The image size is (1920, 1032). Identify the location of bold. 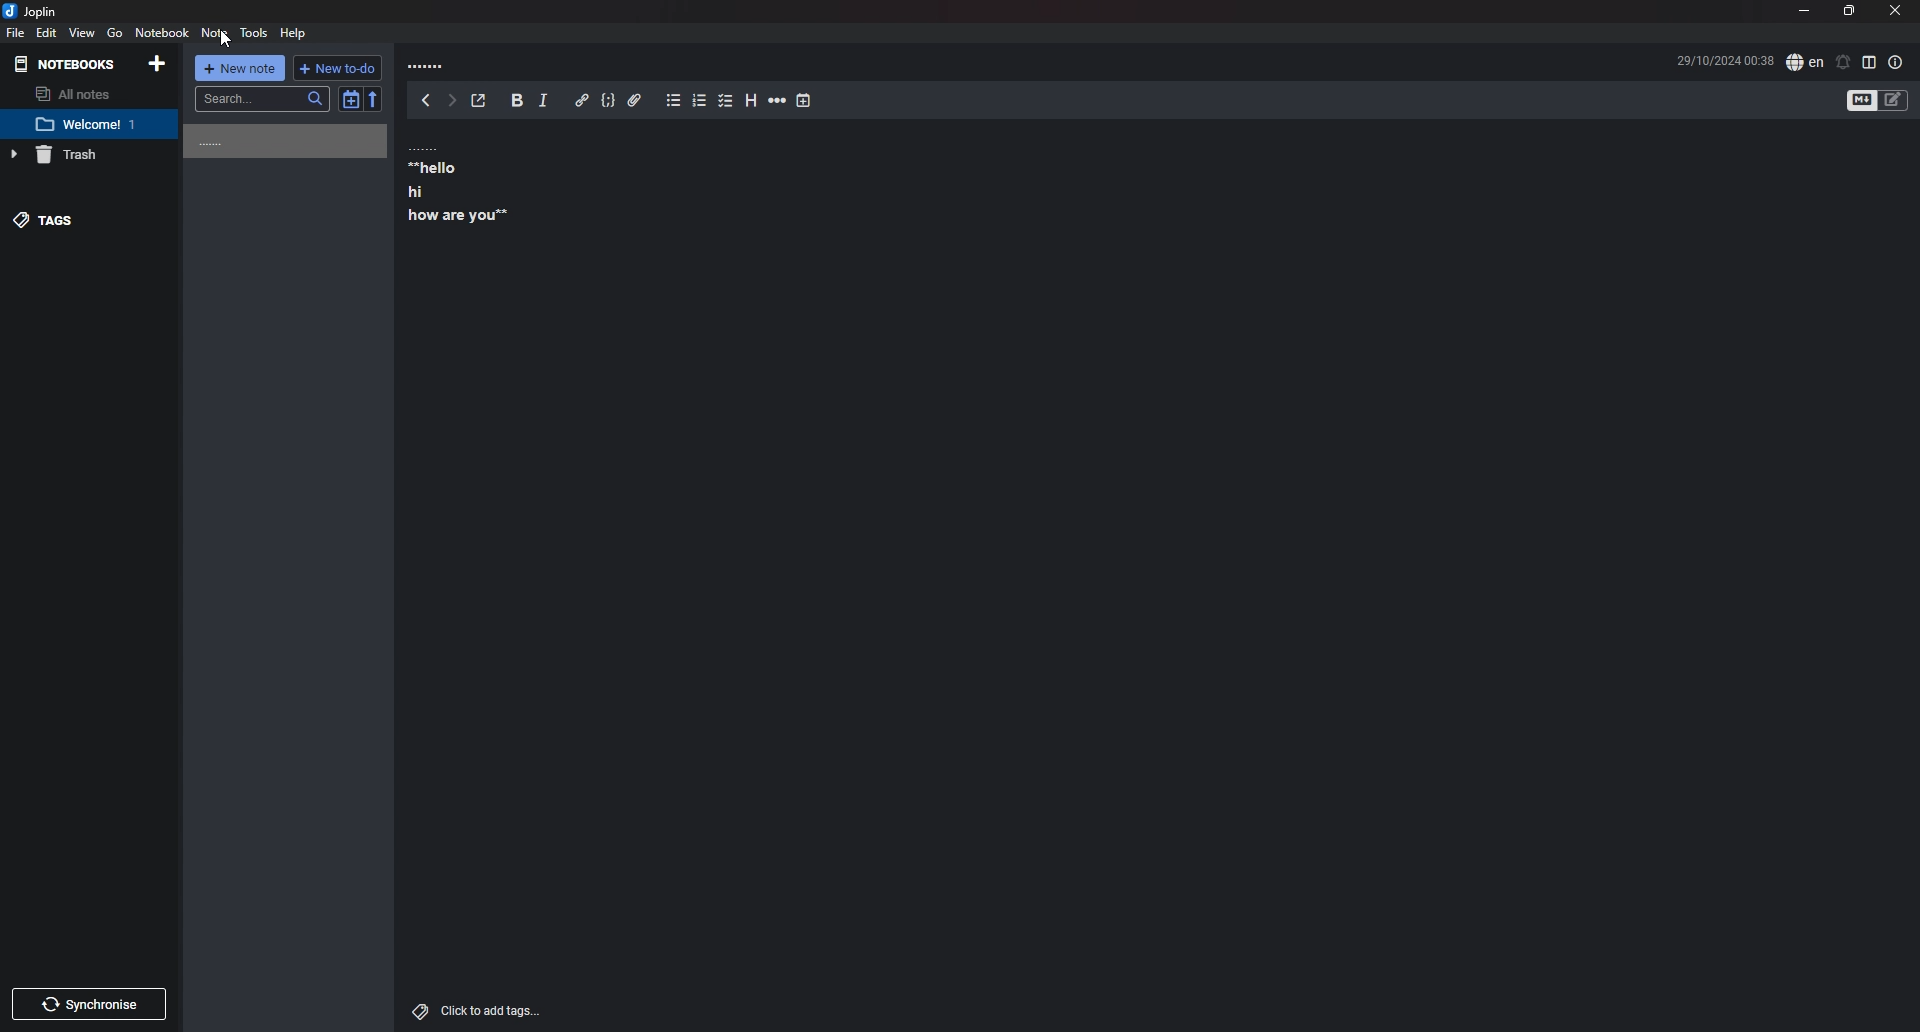
(519, 102).